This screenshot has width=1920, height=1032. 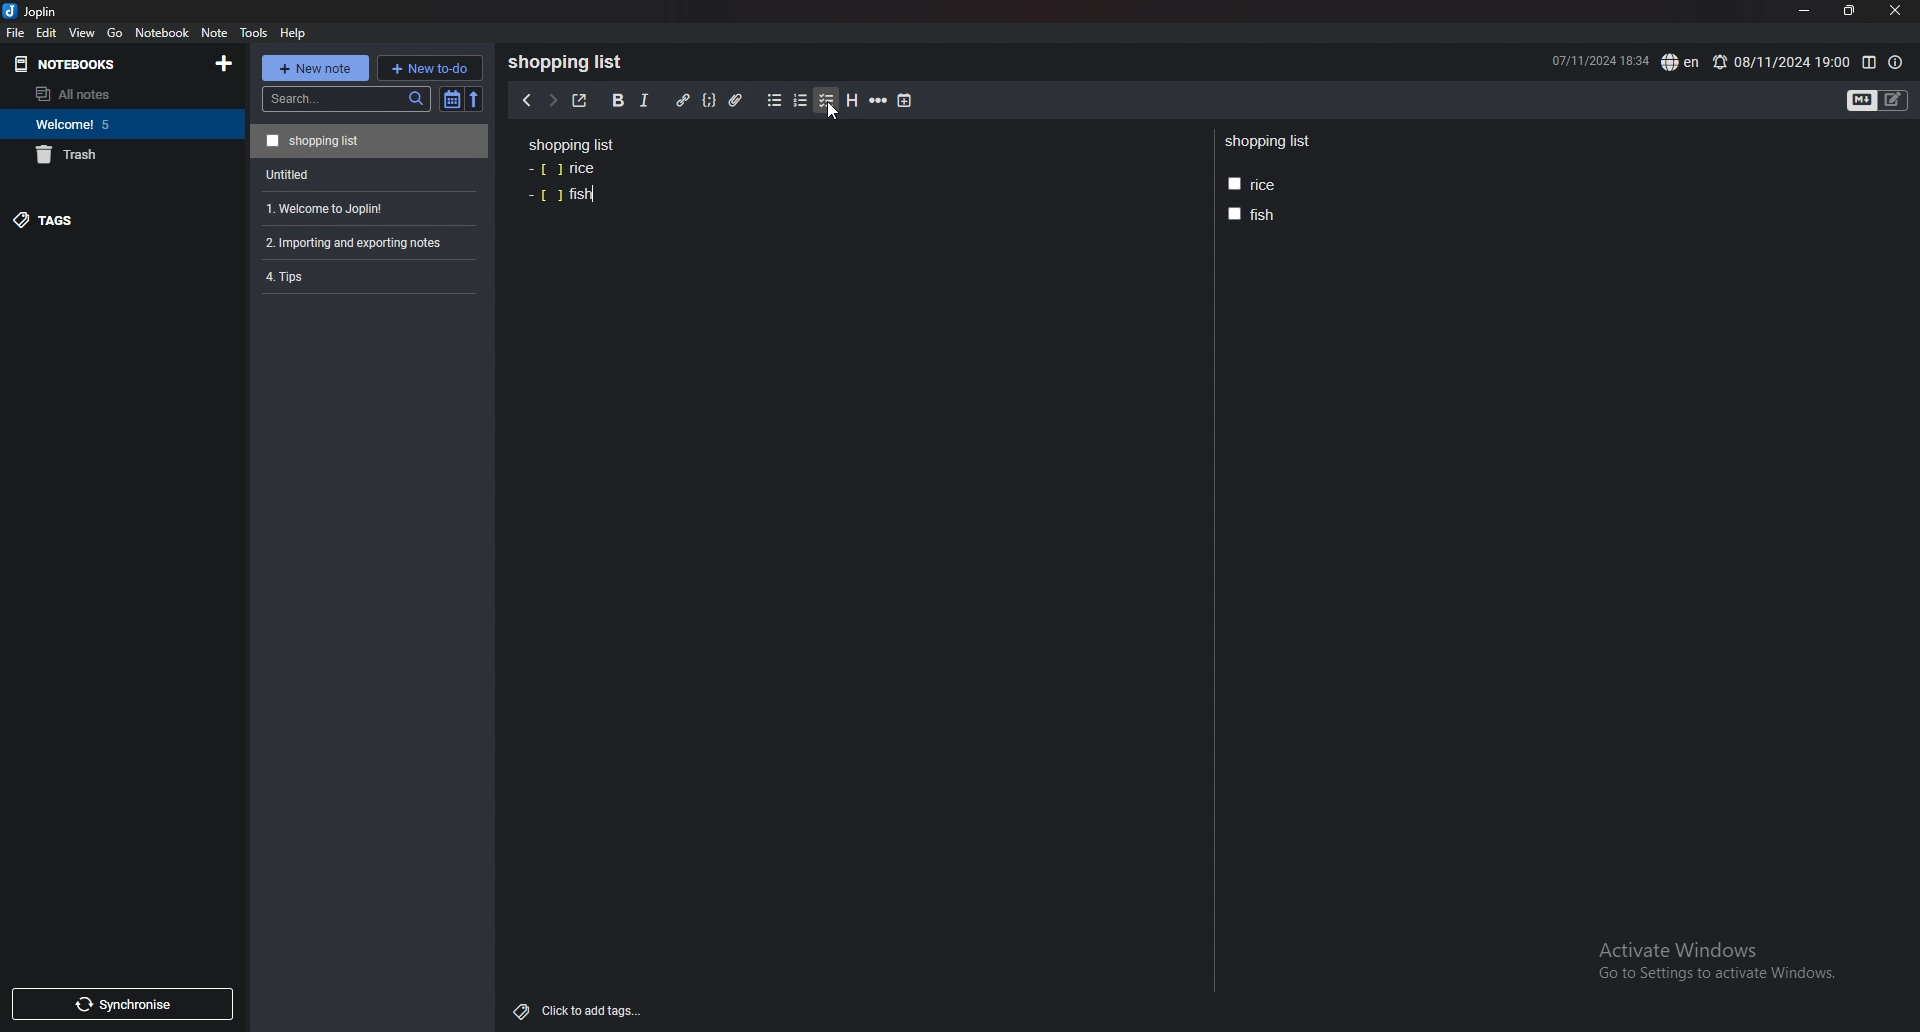 What do you see at coordinates (1780, 62) in the screenshot?
I see ` 08/11/2024 19:00` at bounding box center [1780, 62].